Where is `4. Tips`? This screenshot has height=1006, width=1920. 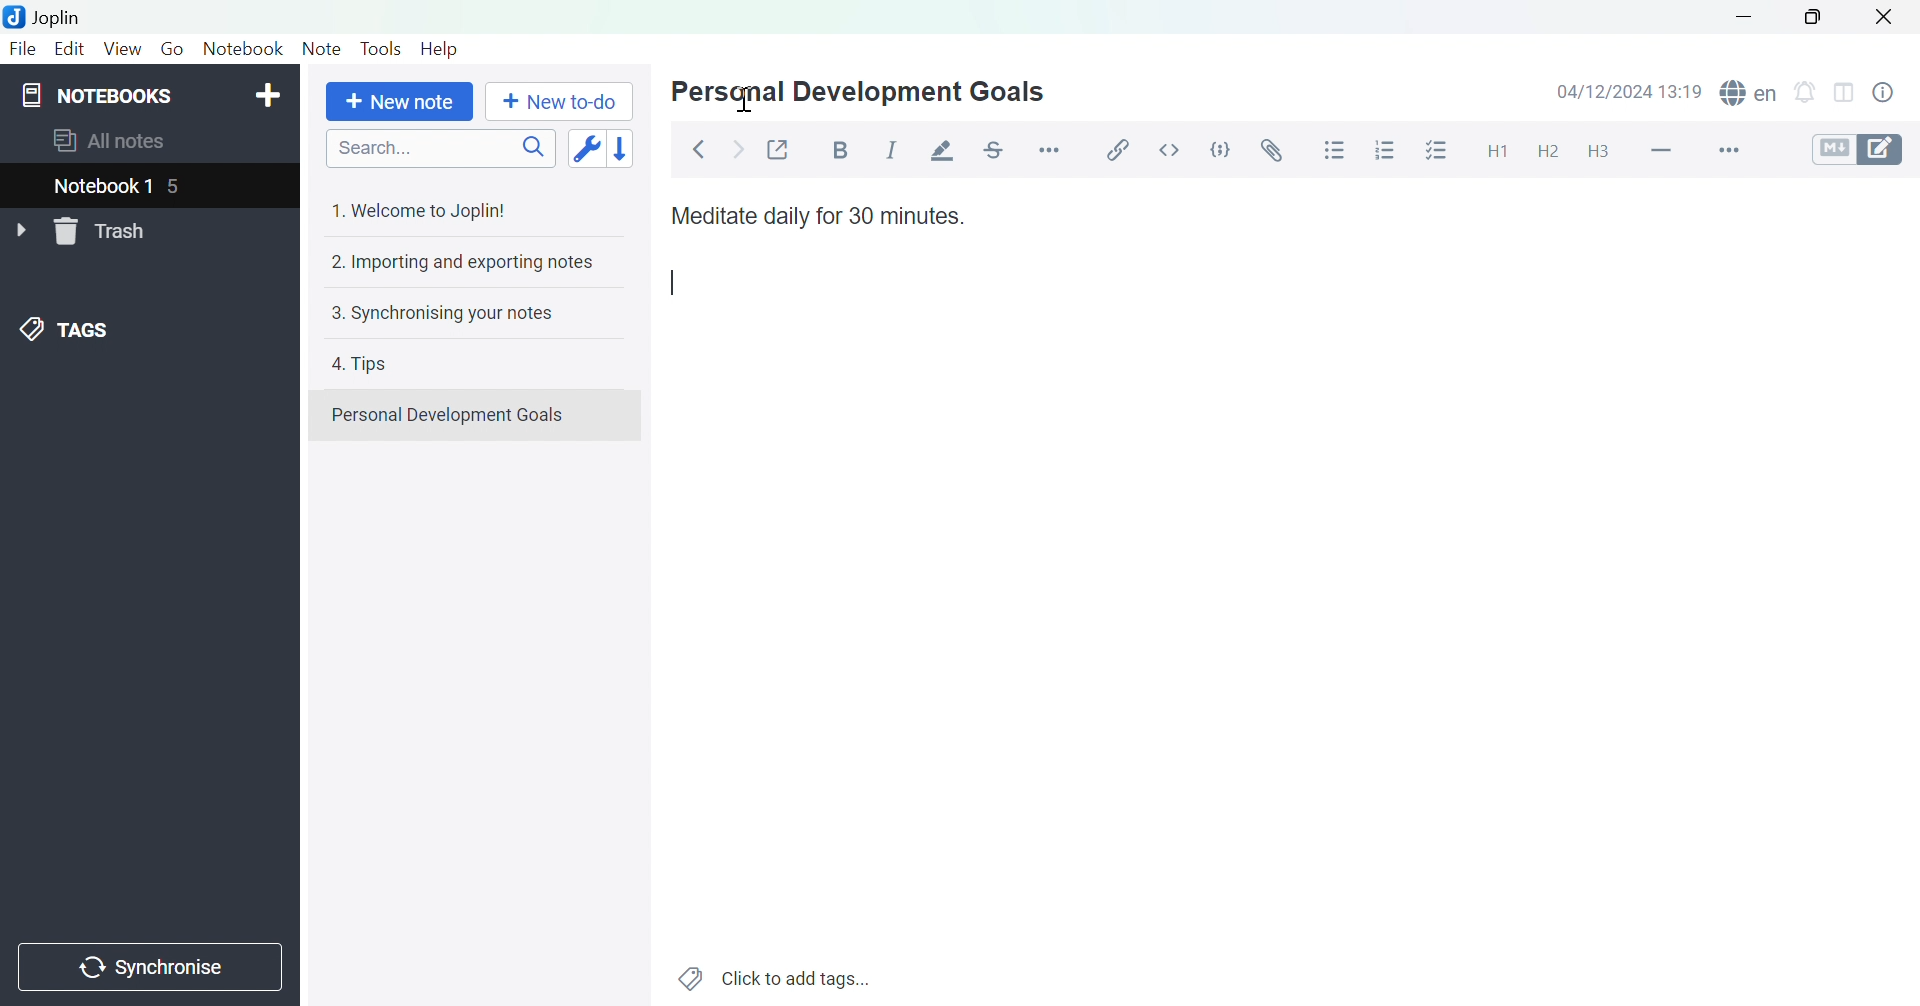
4. Tips is located at coordinates (364, 365).